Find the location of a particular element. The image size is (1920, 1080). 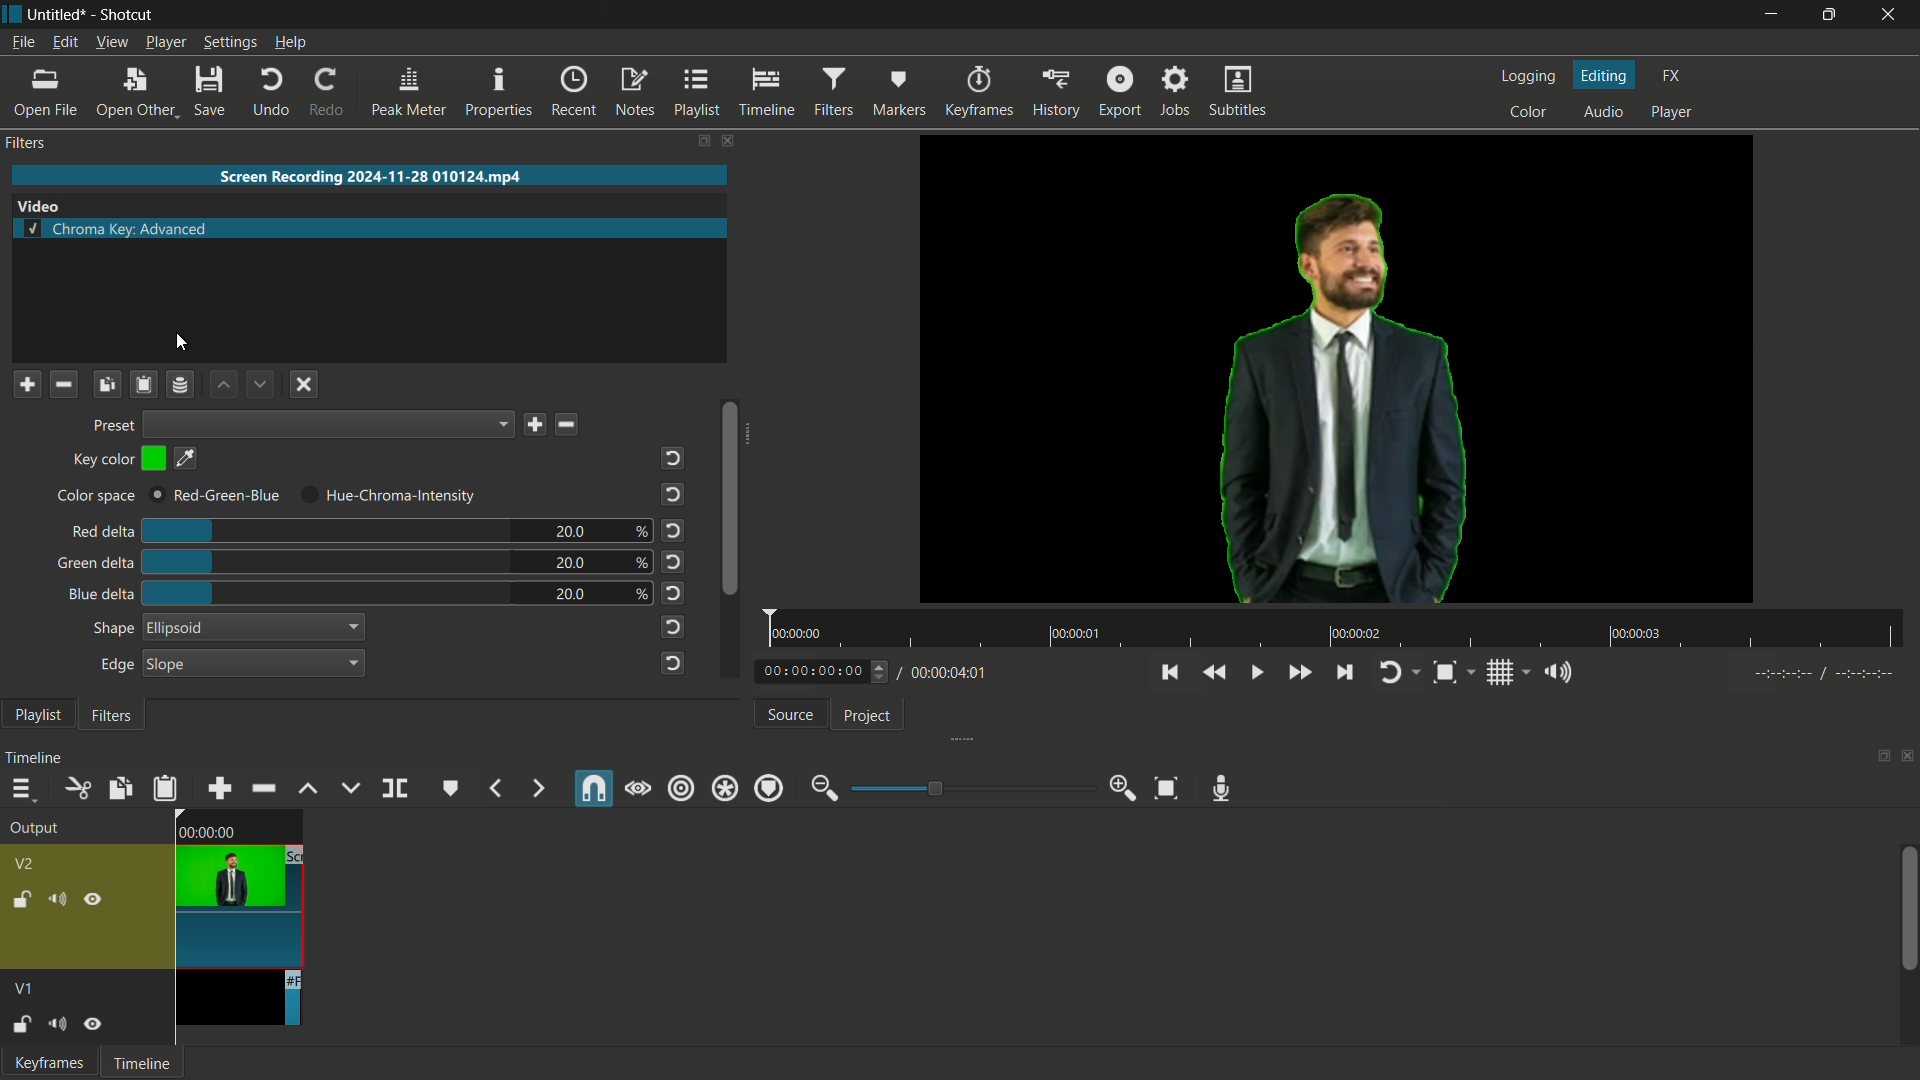

adjustment bar is located at coordinates (970, 787).